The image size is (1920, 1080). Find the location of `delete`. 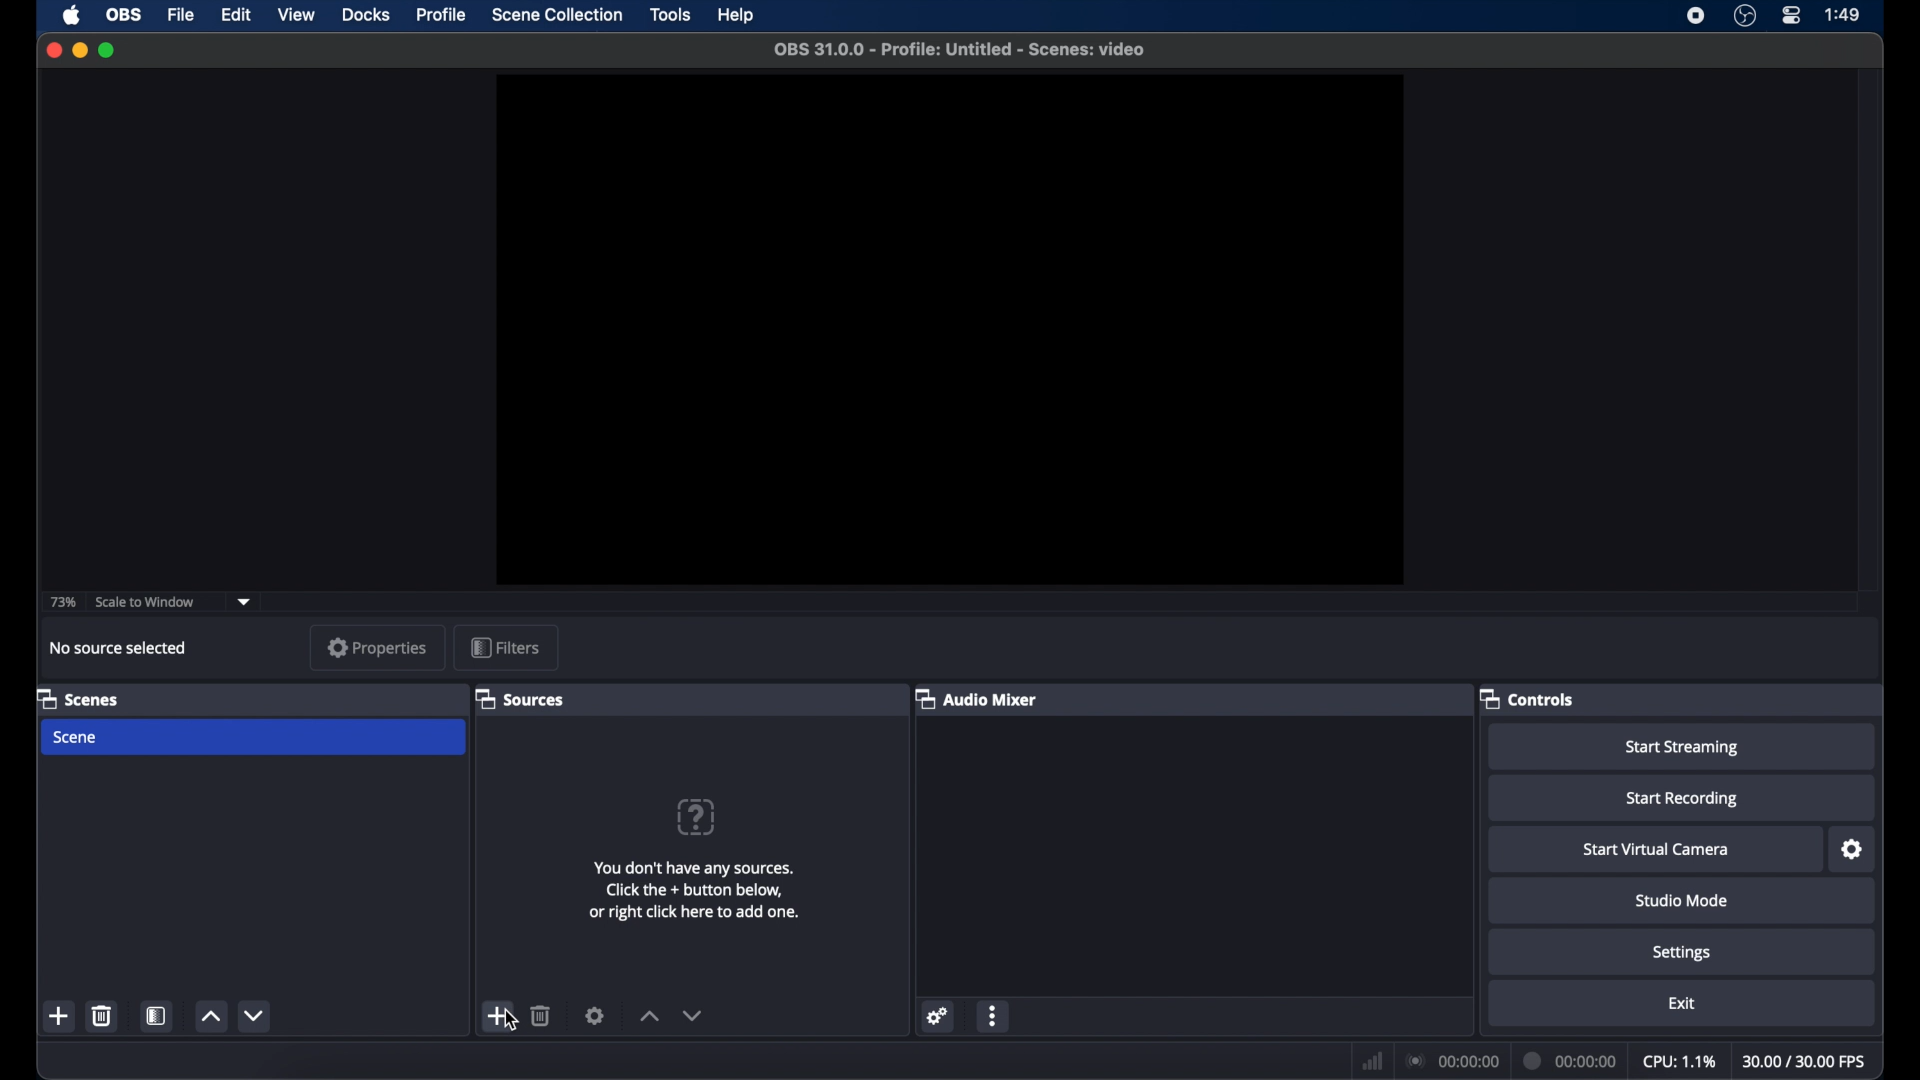

delete is located at coordinates (541, 1017).